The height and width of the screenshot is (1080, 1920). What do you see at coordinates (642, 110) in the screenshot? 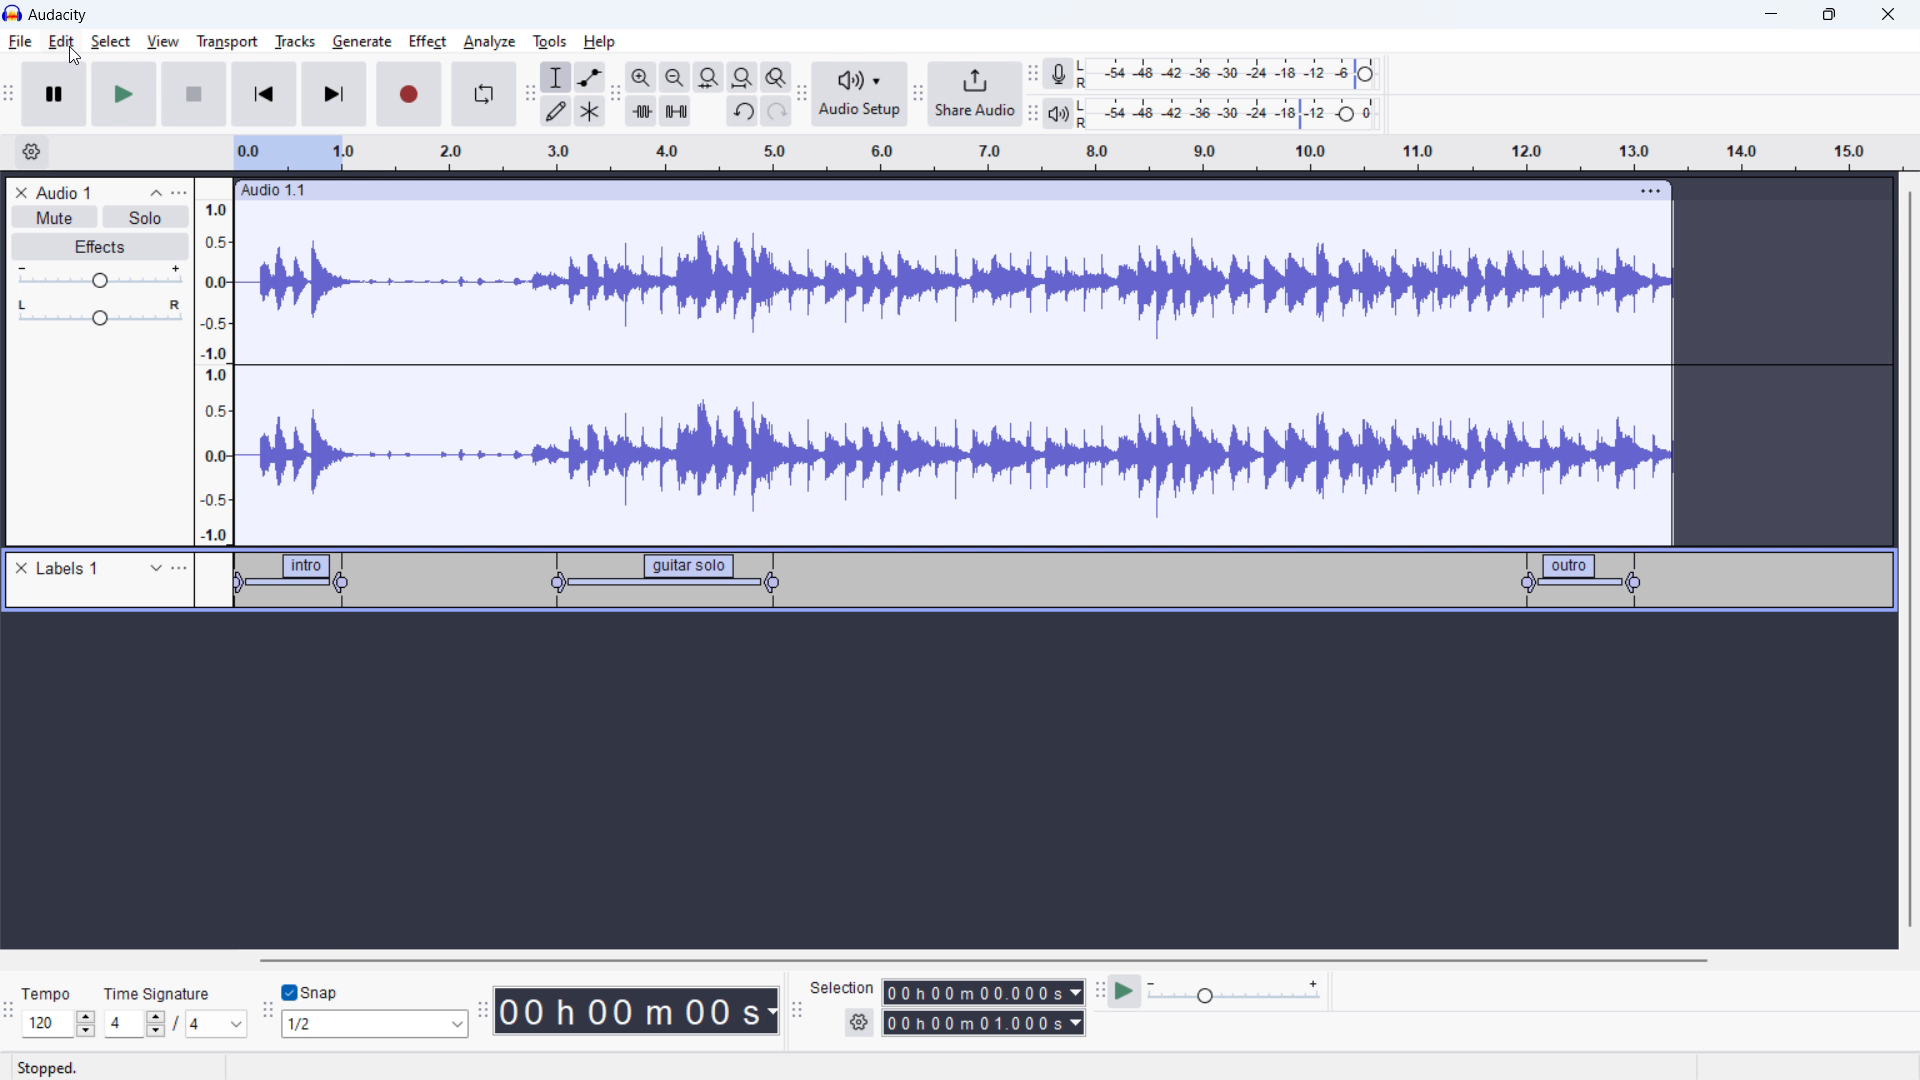
I see `trim audio outside selection` at bounding box center [642, 110].